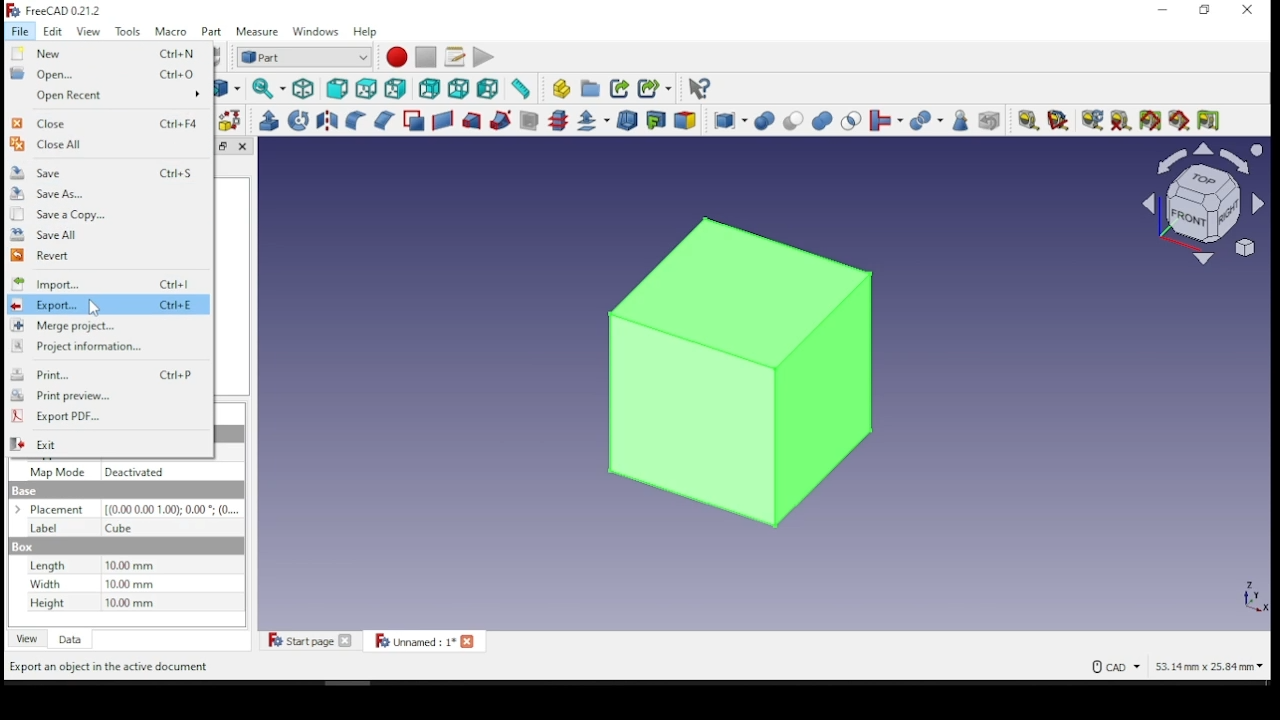 The width and height of the screenshot is (1280, 720). Describe the element at coordinates (171, 31) in the screenshot. I see `macro` at that location.